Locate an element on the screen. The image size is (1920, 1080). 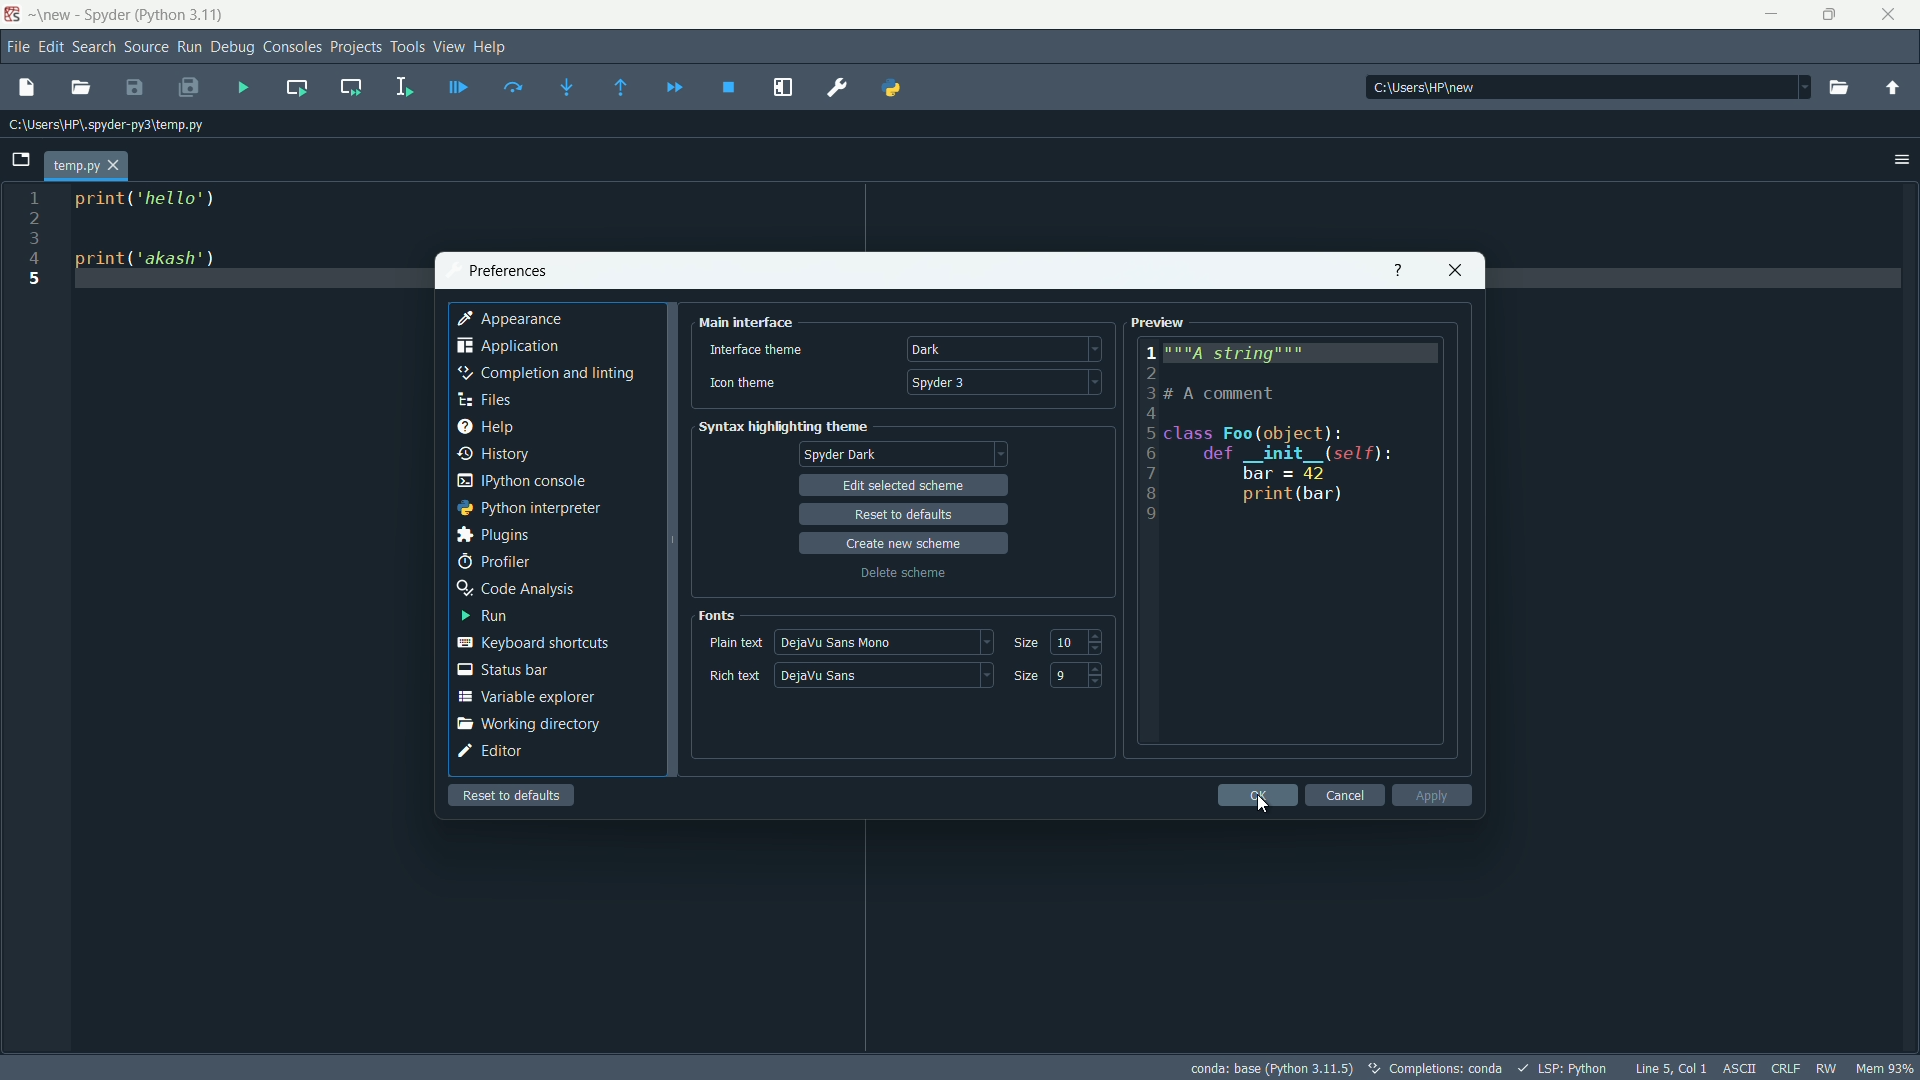
plain text is located at coordinates (736, 642).